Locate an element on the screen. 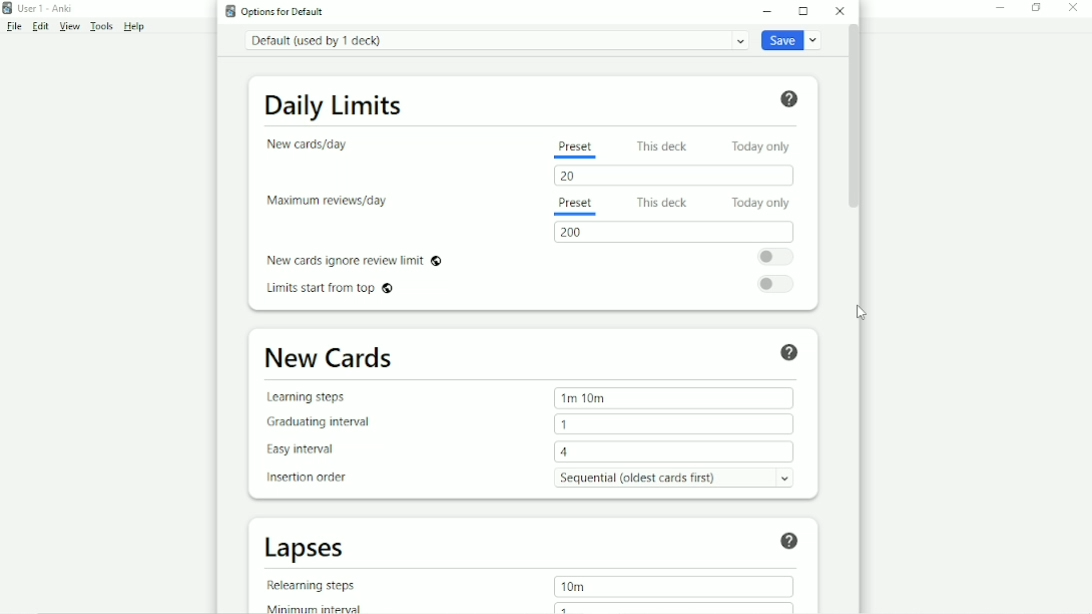  Relearning steps is located at coordinates (313, 582).